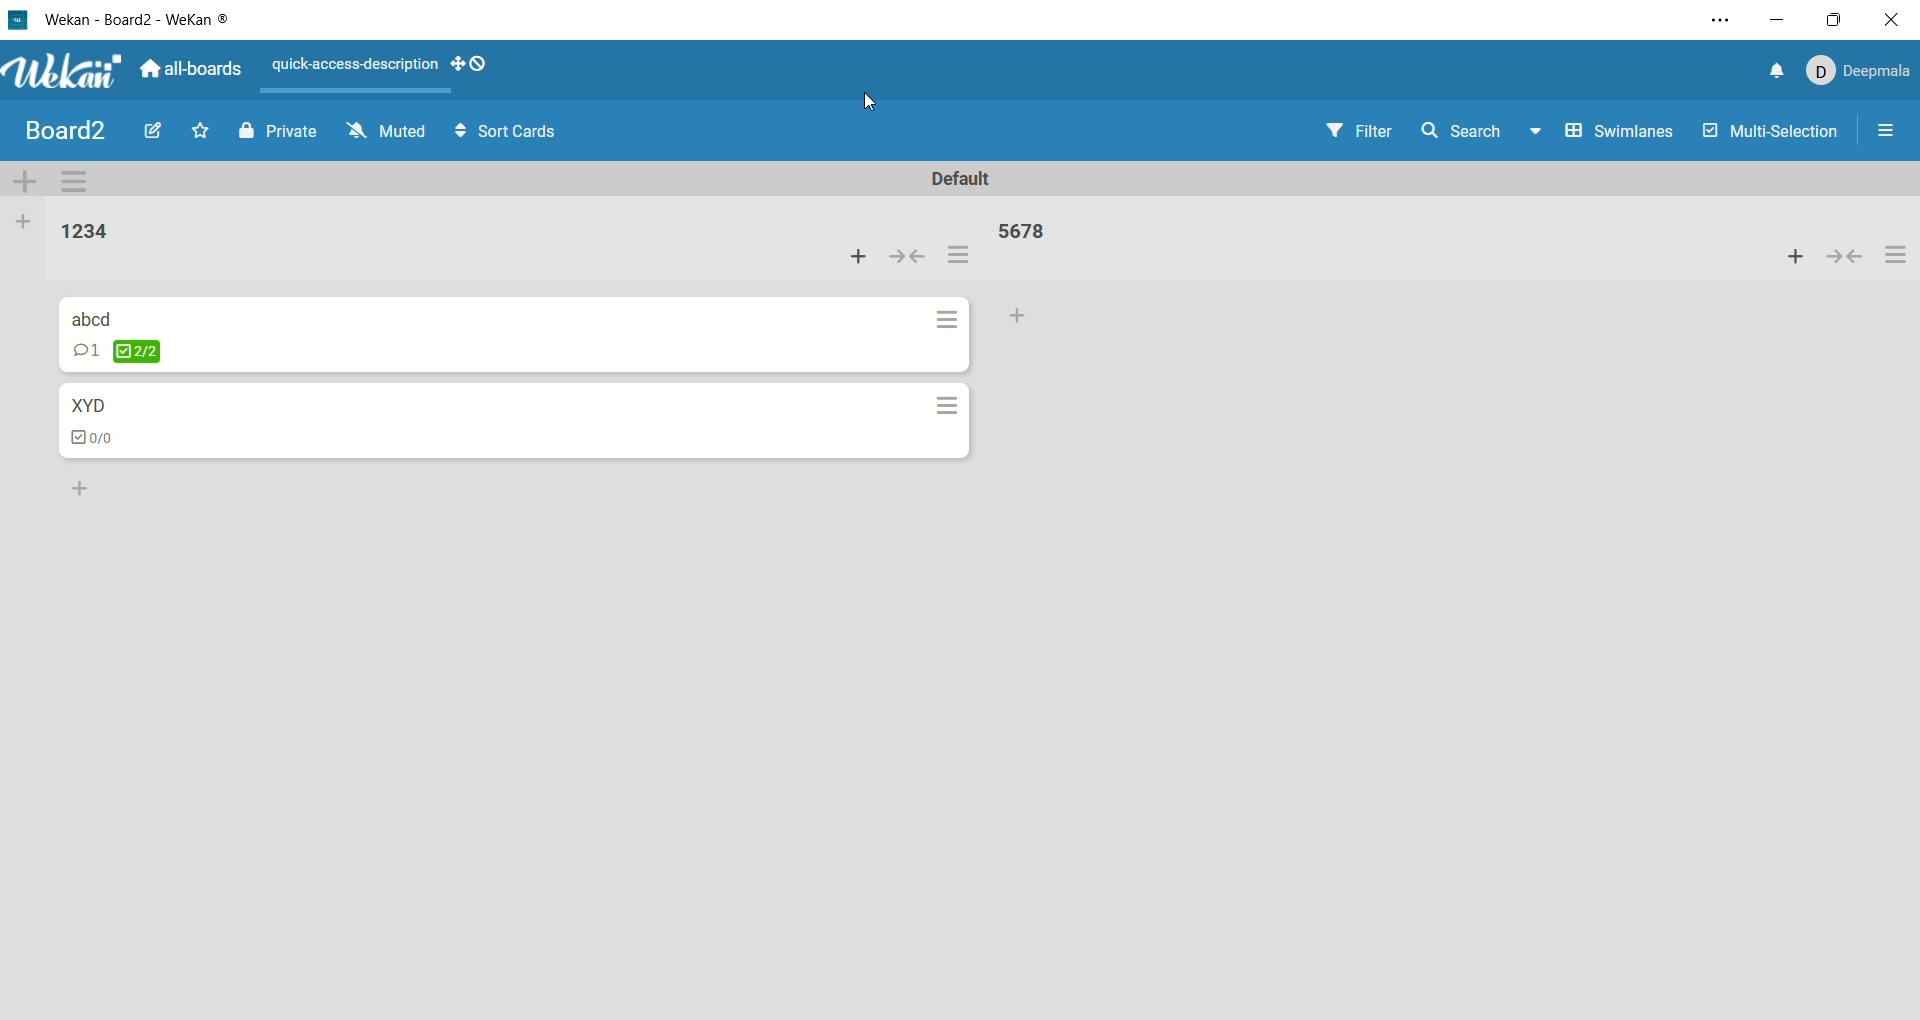 The image size is (1920, 1020). I want to click on add, so click(73, 485).